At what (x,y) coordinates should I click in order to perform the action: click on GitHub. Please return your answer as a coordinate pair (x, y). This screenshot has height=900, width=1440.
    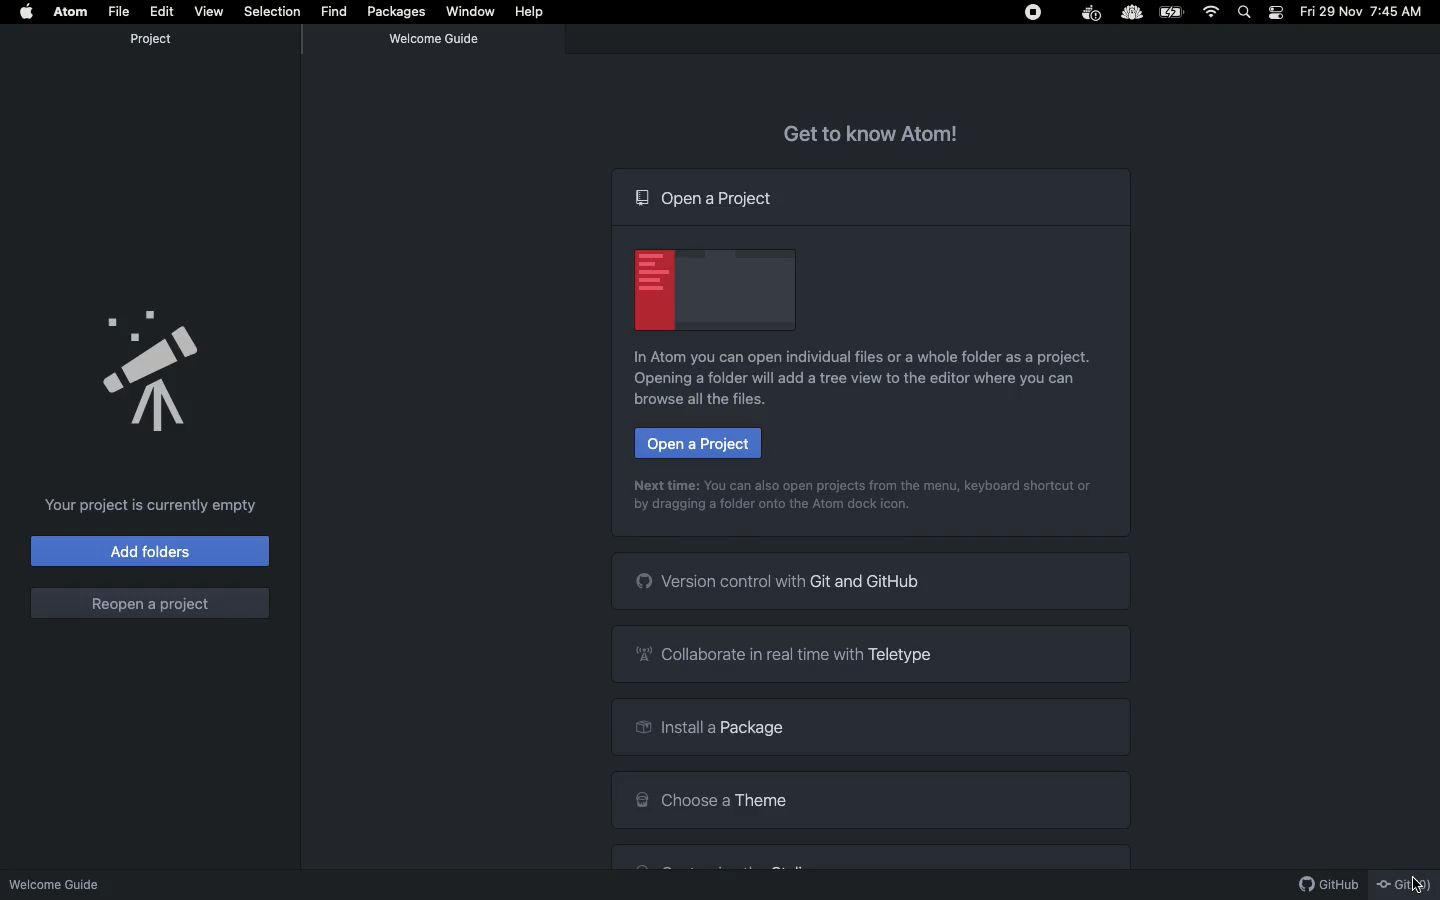
    Looking at the image, I should click on (1322, 883).